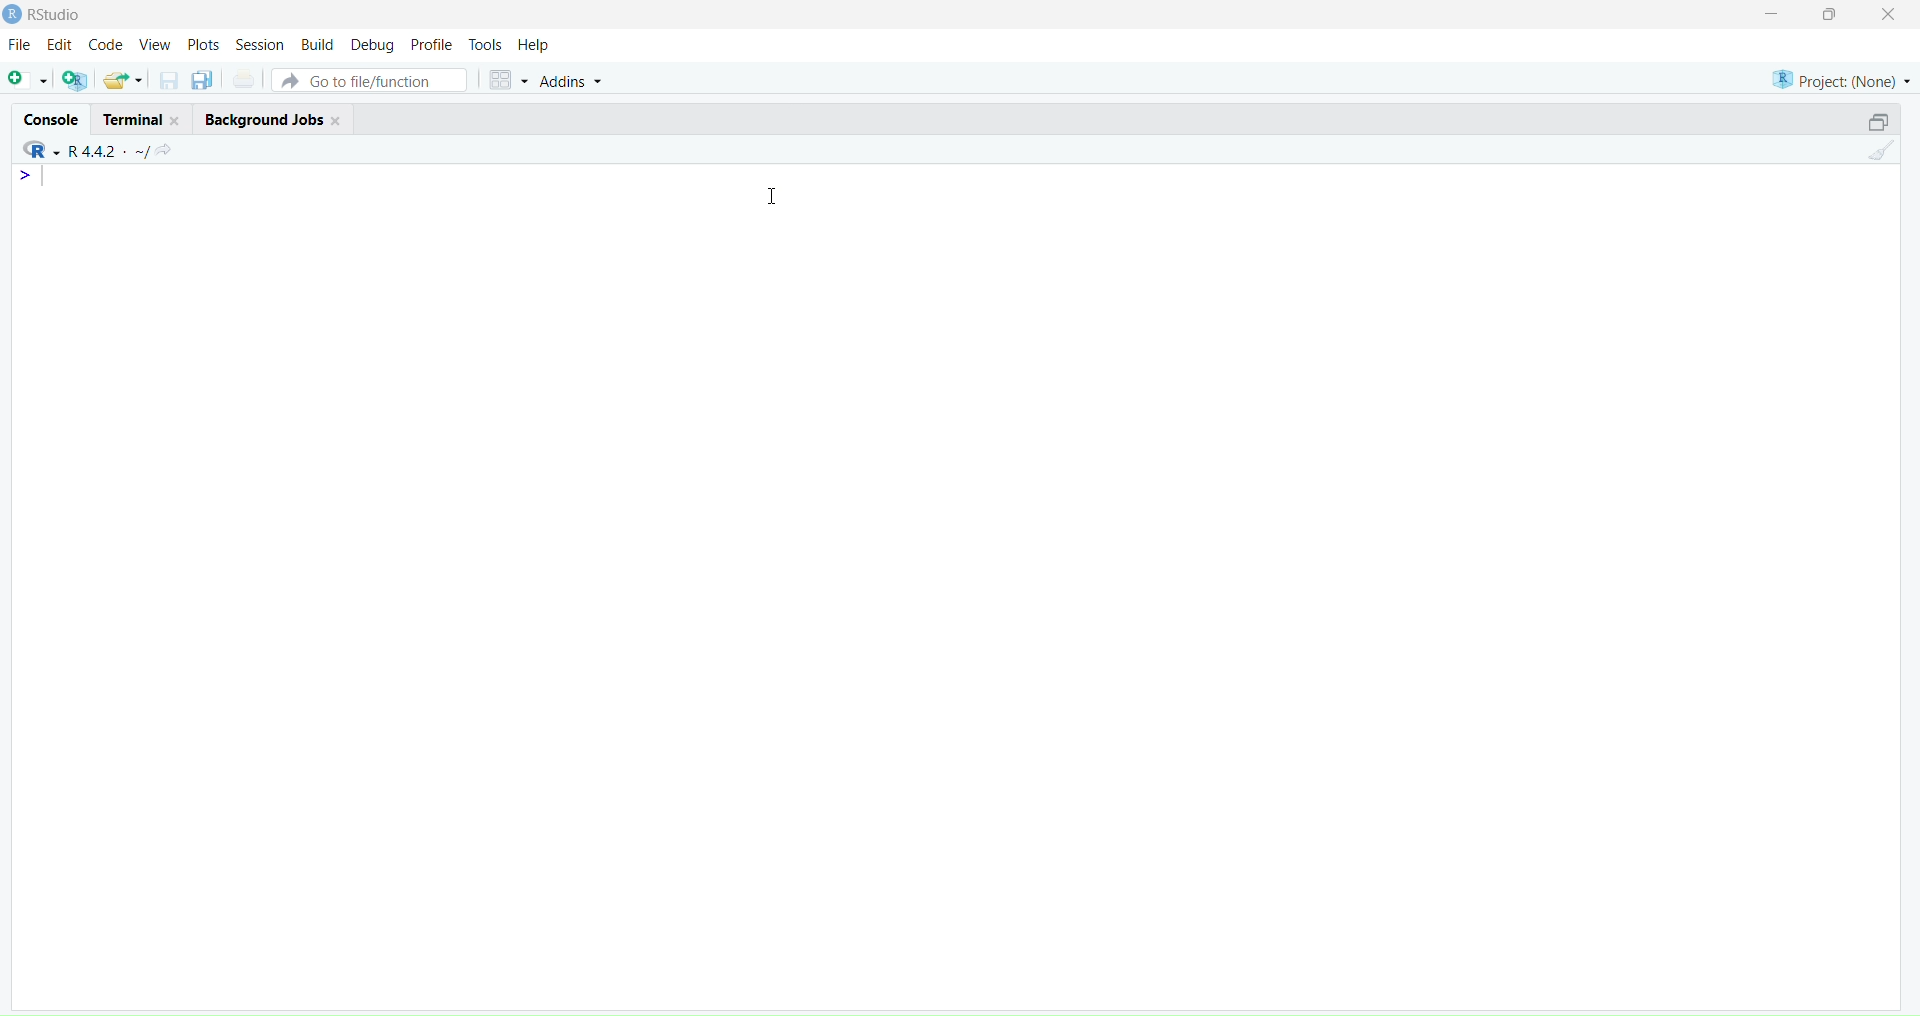 The width and height of the screenshot is (1920, 1016). Describe the element at coordinates (1896, 15) in the screenshot. I see `close` at that location.